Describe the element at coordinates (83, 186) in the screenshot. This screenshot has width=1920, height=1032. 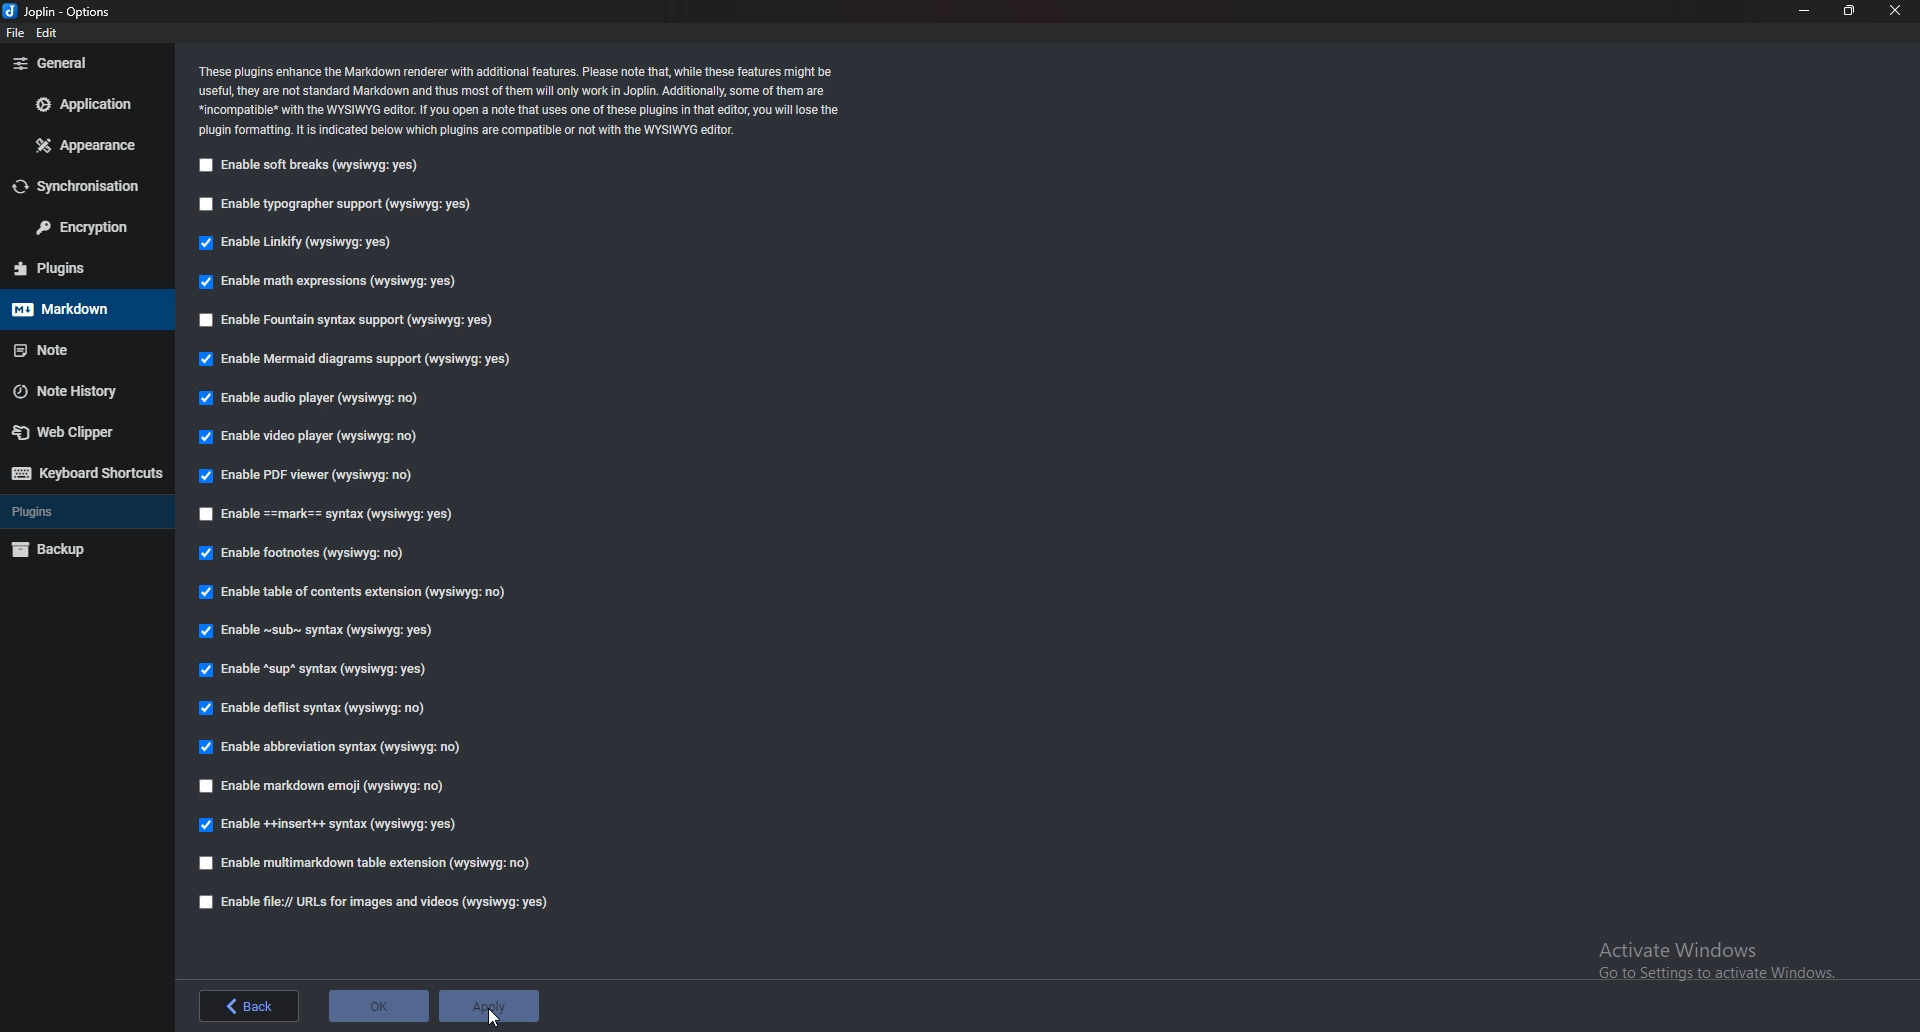
I see `sync` at that location.